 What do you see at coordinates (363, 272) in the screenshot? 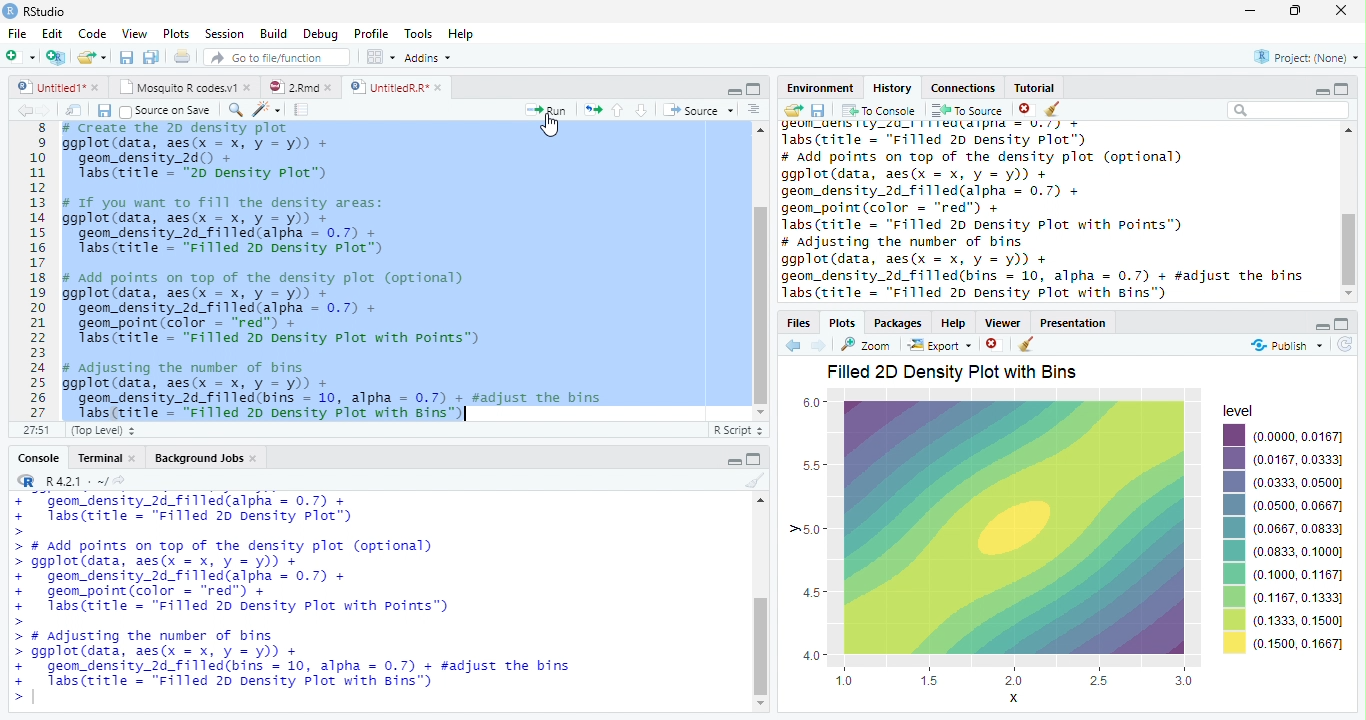
I see `8 # Create the 2D density plot 9 ggplot(data, aes(x = x, y = y)) +10 geom_density 2d) +11 Tabs(title - "20 Density plot”)1213 # If you want to fill the density areas:14 ggplot(data, aes(x = x, y = y)) +15 “geon density 2d filled(alpha - 0.7) + |16  Tabs(title = "Filled 20 Density Plot”)1718 # Add points on top of the density plot (optional)19 ggplot(data, aes(x = x, y = y)) +20 geom_density_2d_filled(alpha = 0.7) +21 geom_point(color = "red") +22 Tabs(title = "Filled 20 Density Plot with Points")2324 # adjusting the number of bins25 ggplot(data, aes(x = x, y = y)) +26 geom_density_2d_filled(bins = 10, alpha = 0.7) + #adjust the bins27  labs(title = "Filled 2p Density Plot with Bins™)|` at bounding box center [363, 272].